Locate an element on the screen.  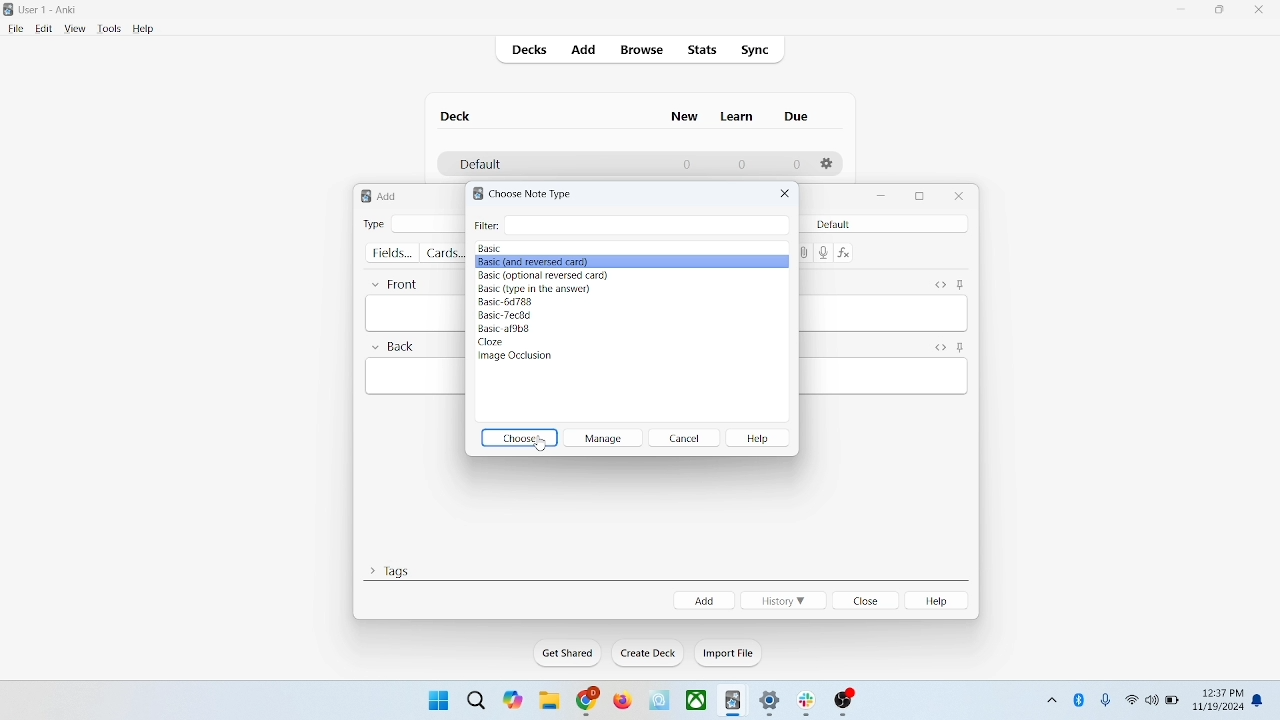
add is located at coordinates (585, 51).